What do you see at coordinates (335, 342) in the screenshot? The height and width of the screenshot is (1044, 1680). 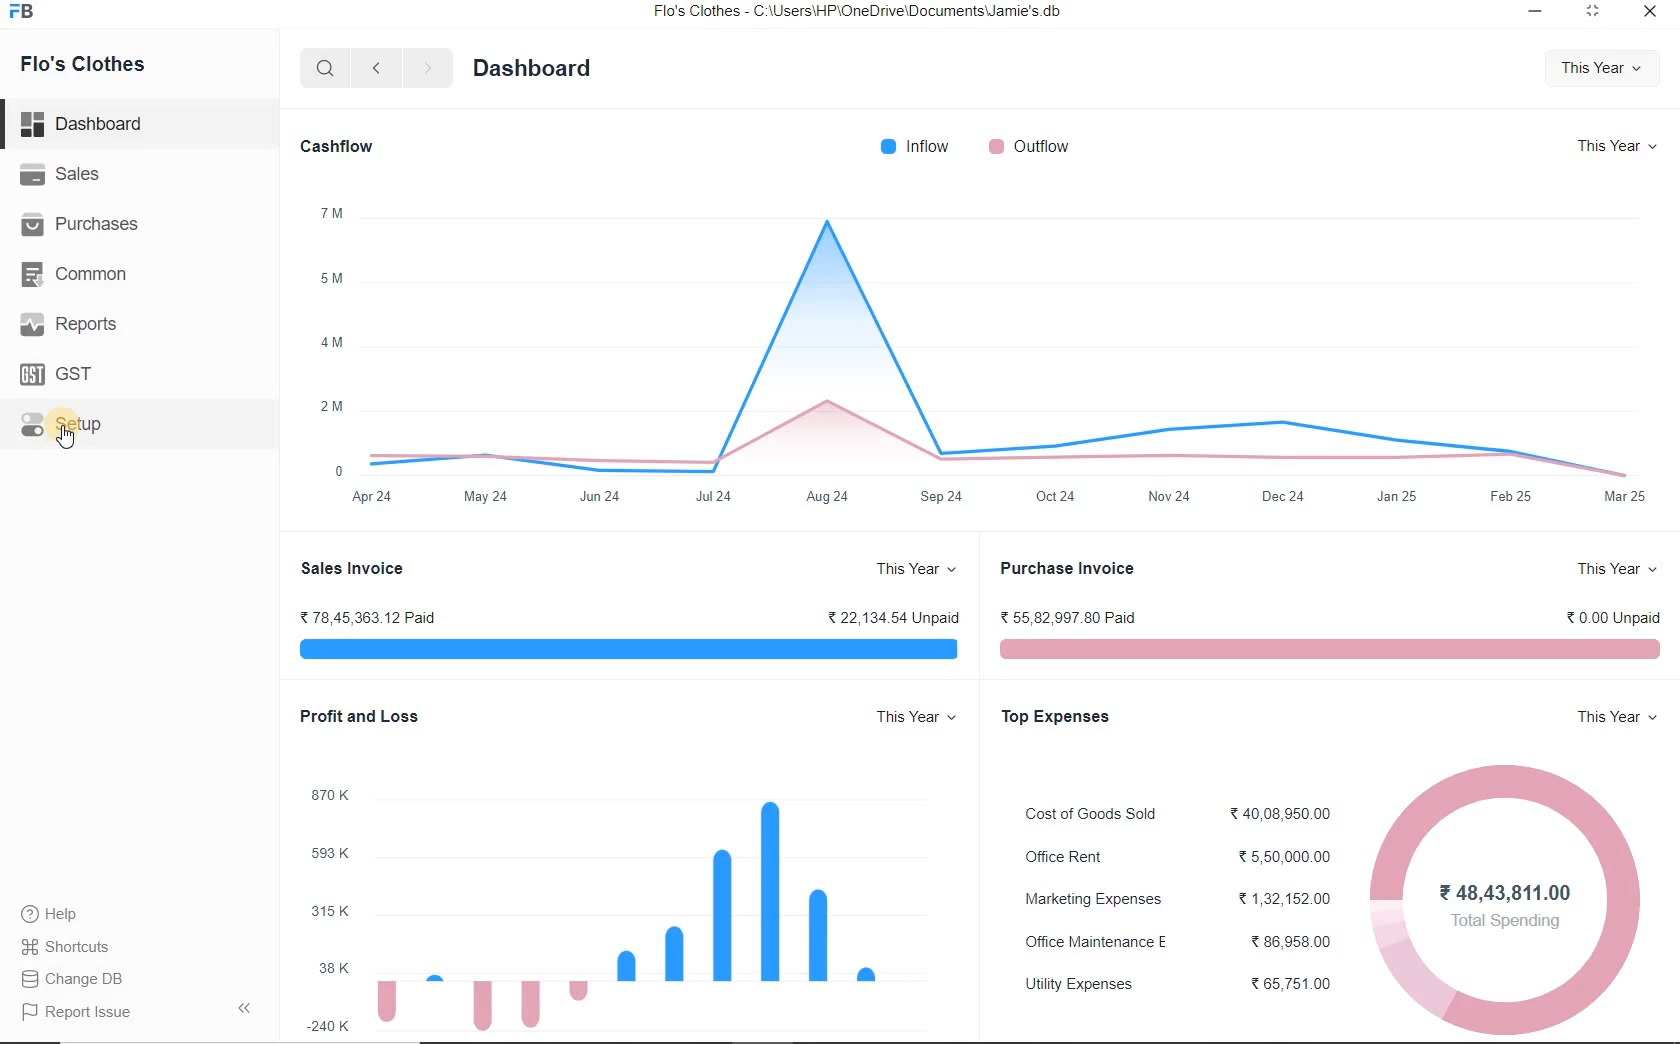 I see `4 M` at bounding box center [335, 342].